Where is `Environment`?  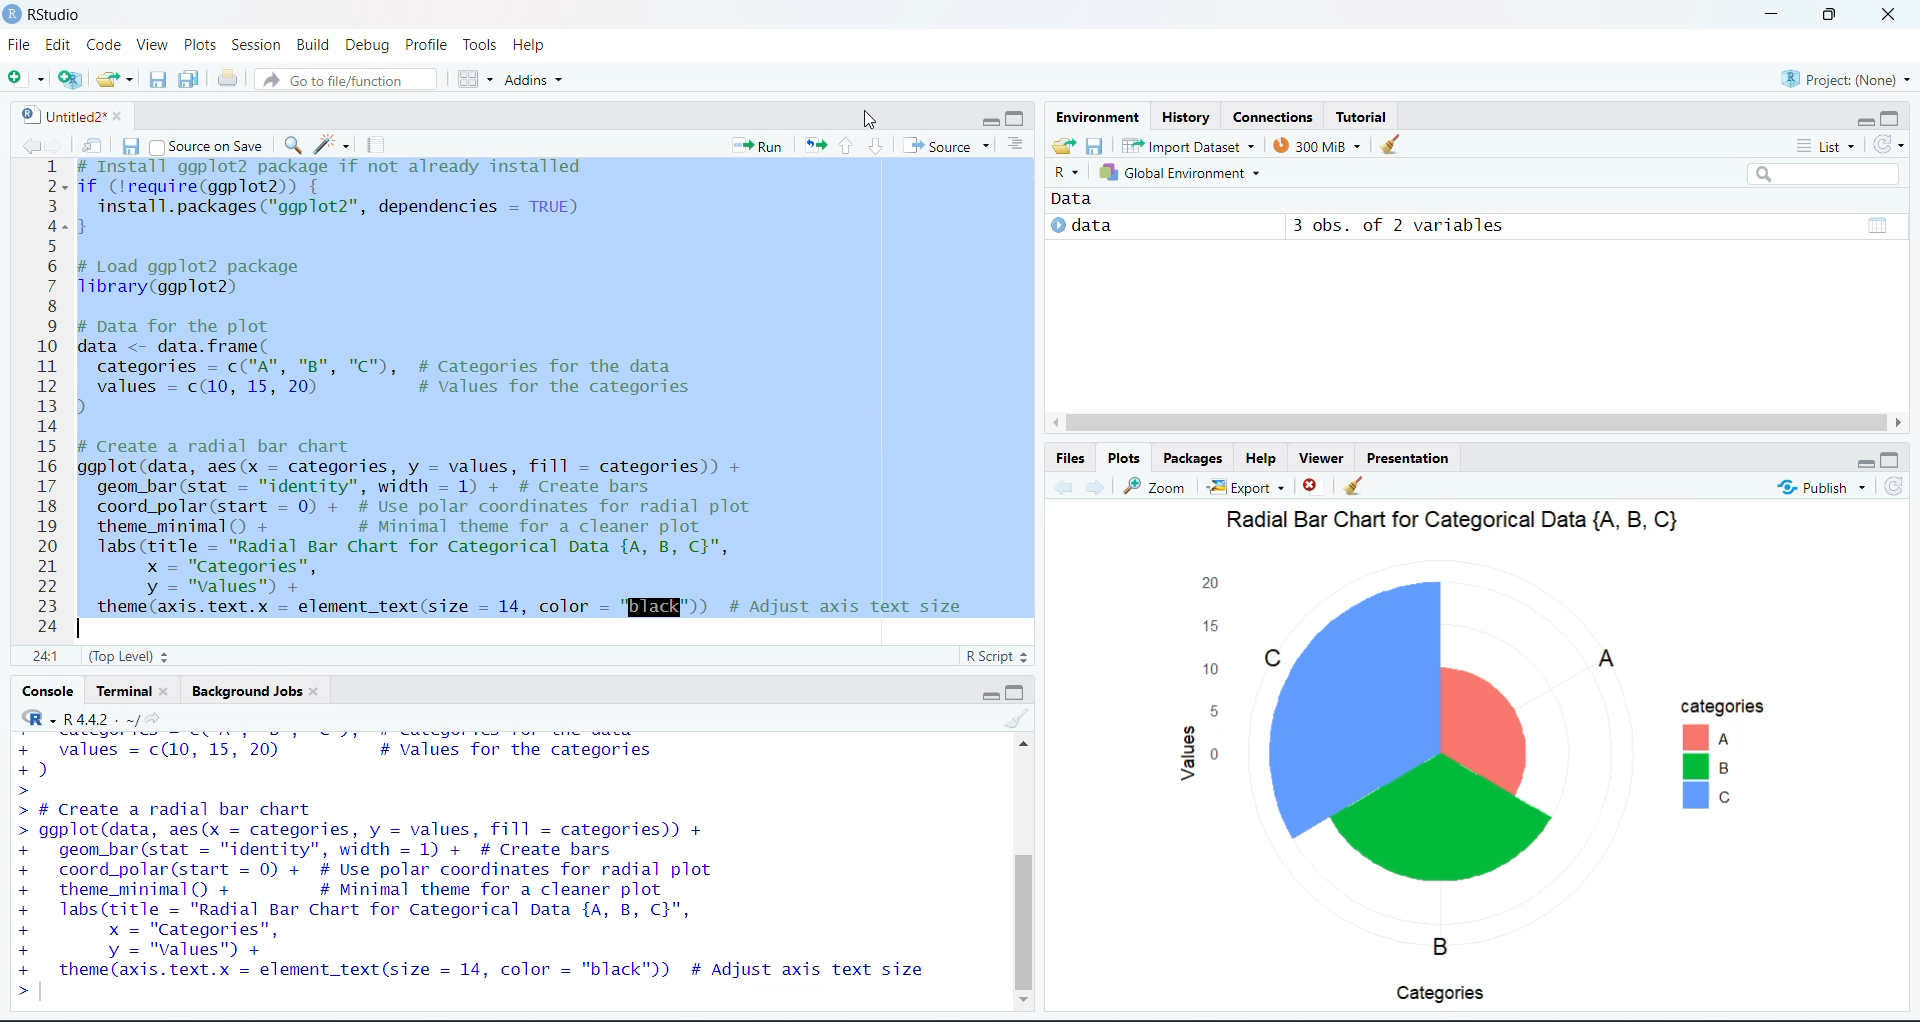
Environment is located at coordinates (1095, 119).